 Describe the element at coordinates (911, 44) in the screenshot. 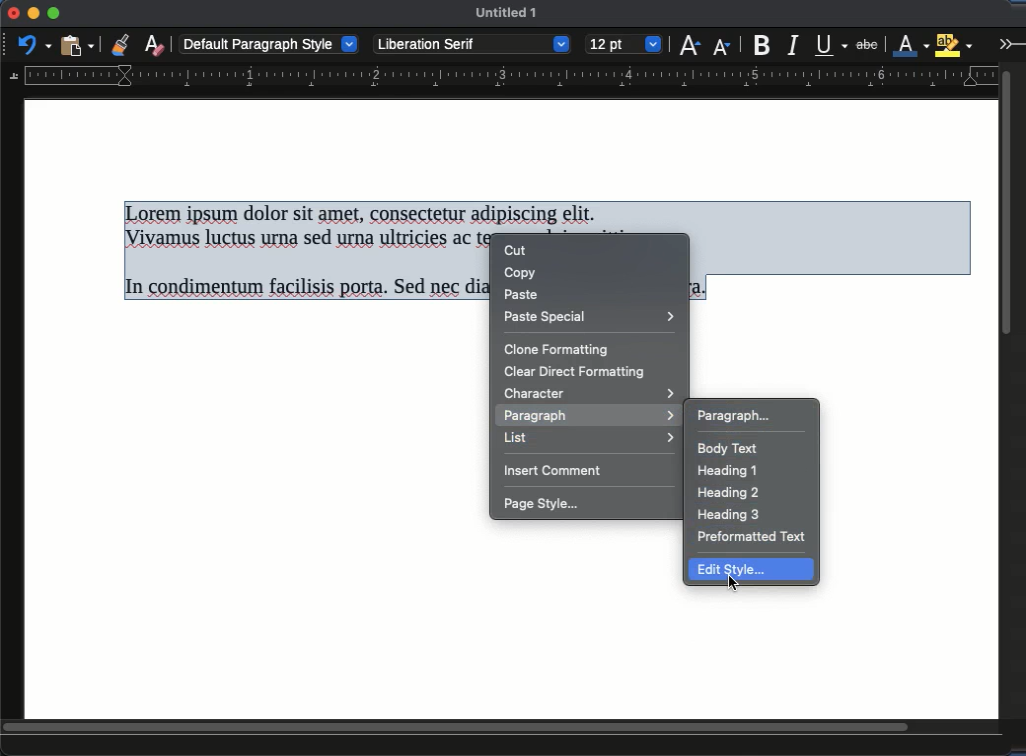

I see `line color` at that location.